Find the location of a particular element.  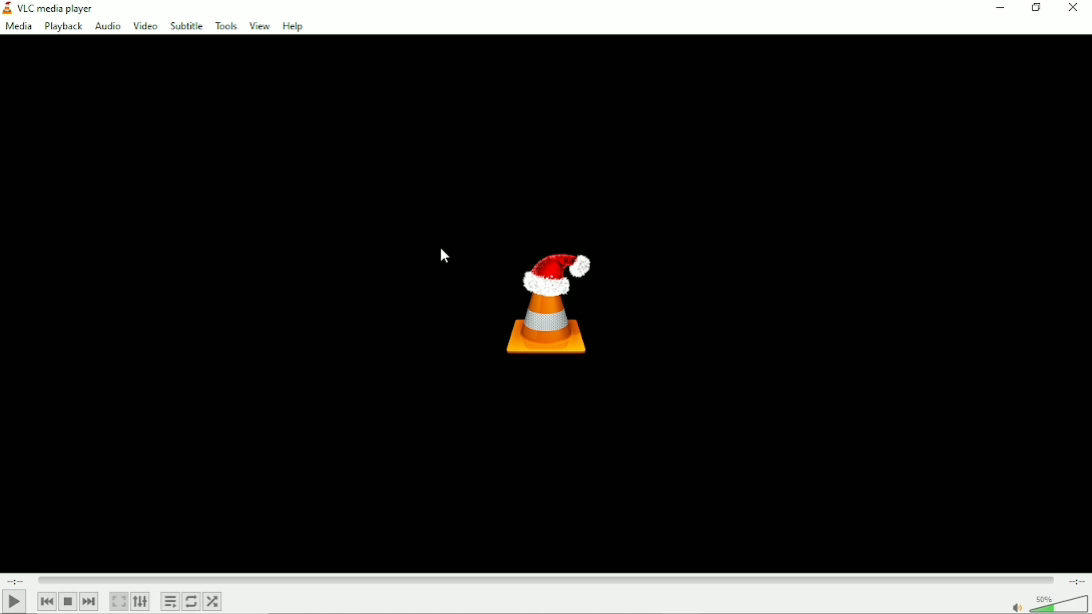

Playback is located at coordinates (63, 26).